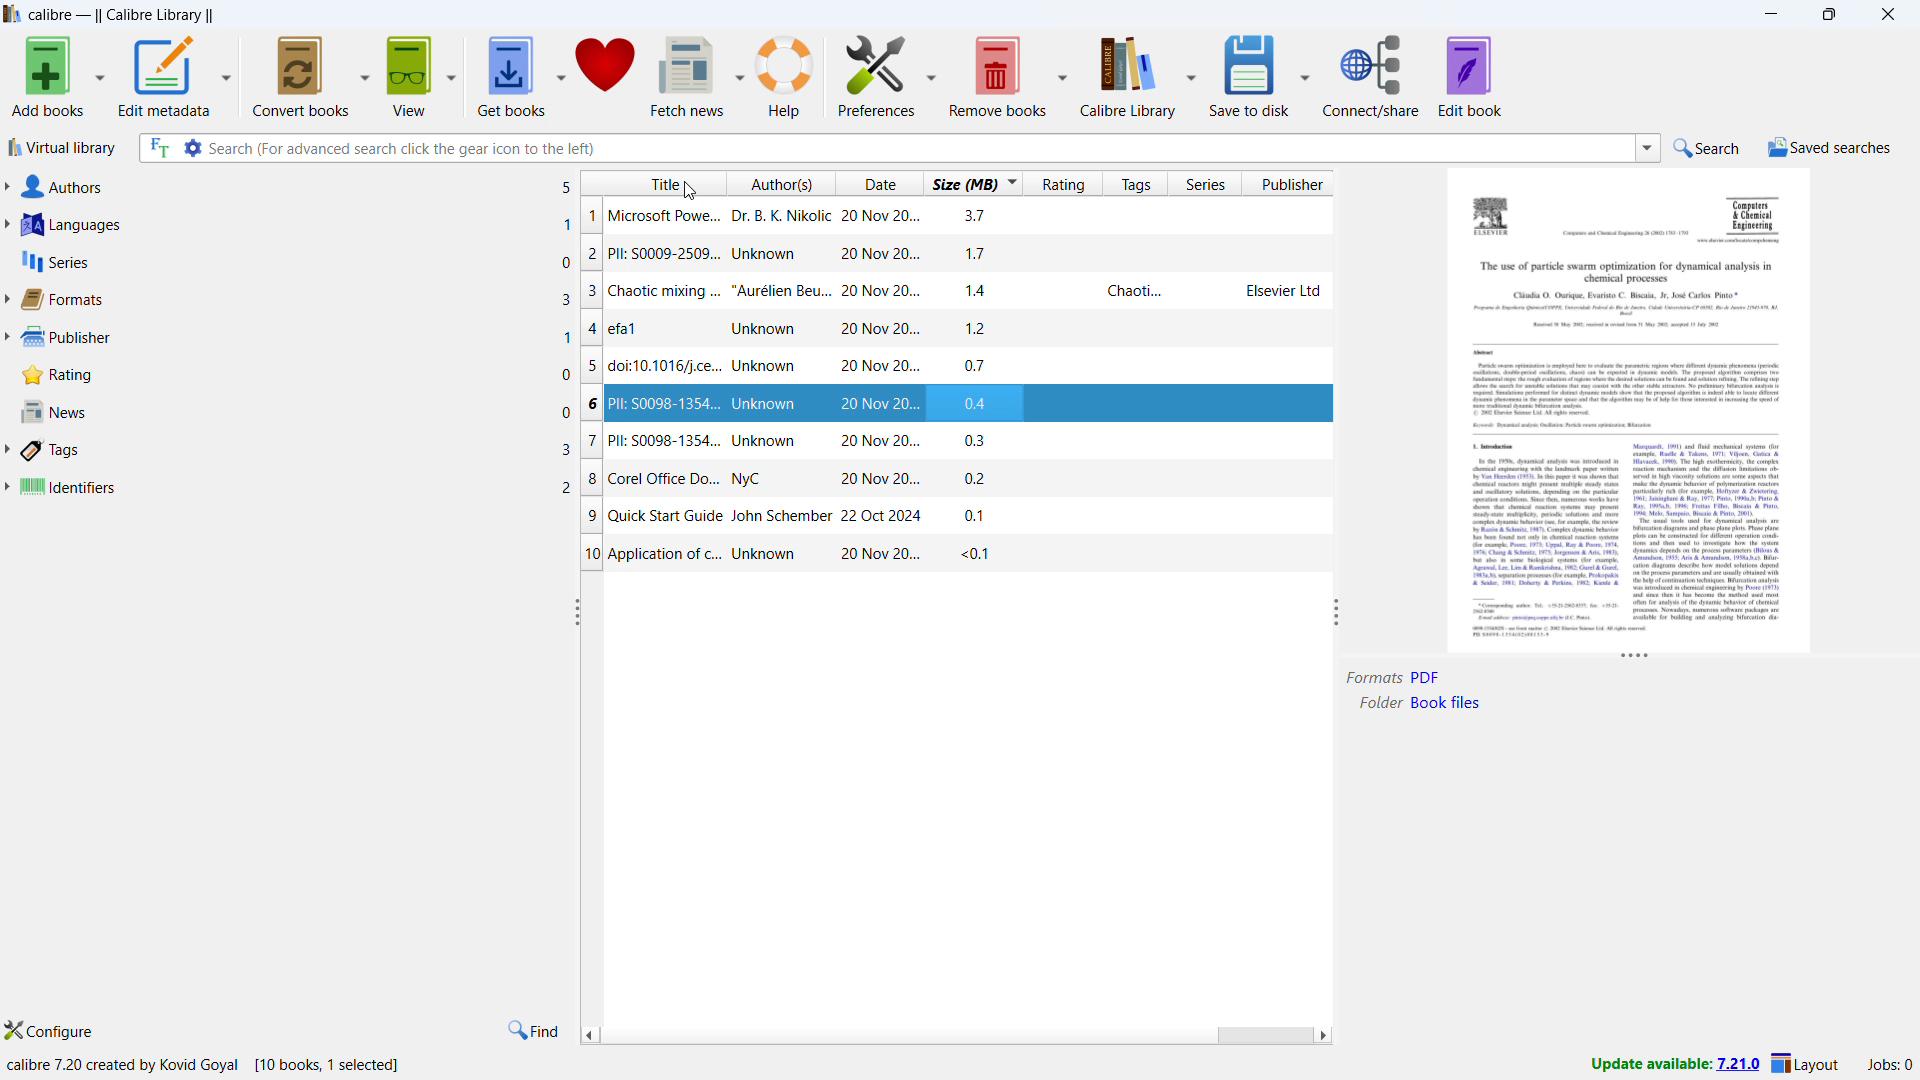 Image resolution: width=1920 pixels, height=1080 pixels. Describe the element at coordinates (767, 367) in the screenshot. I see `doi:10.1016/j.ce... Unknown 20 Nov 20...` at that location.